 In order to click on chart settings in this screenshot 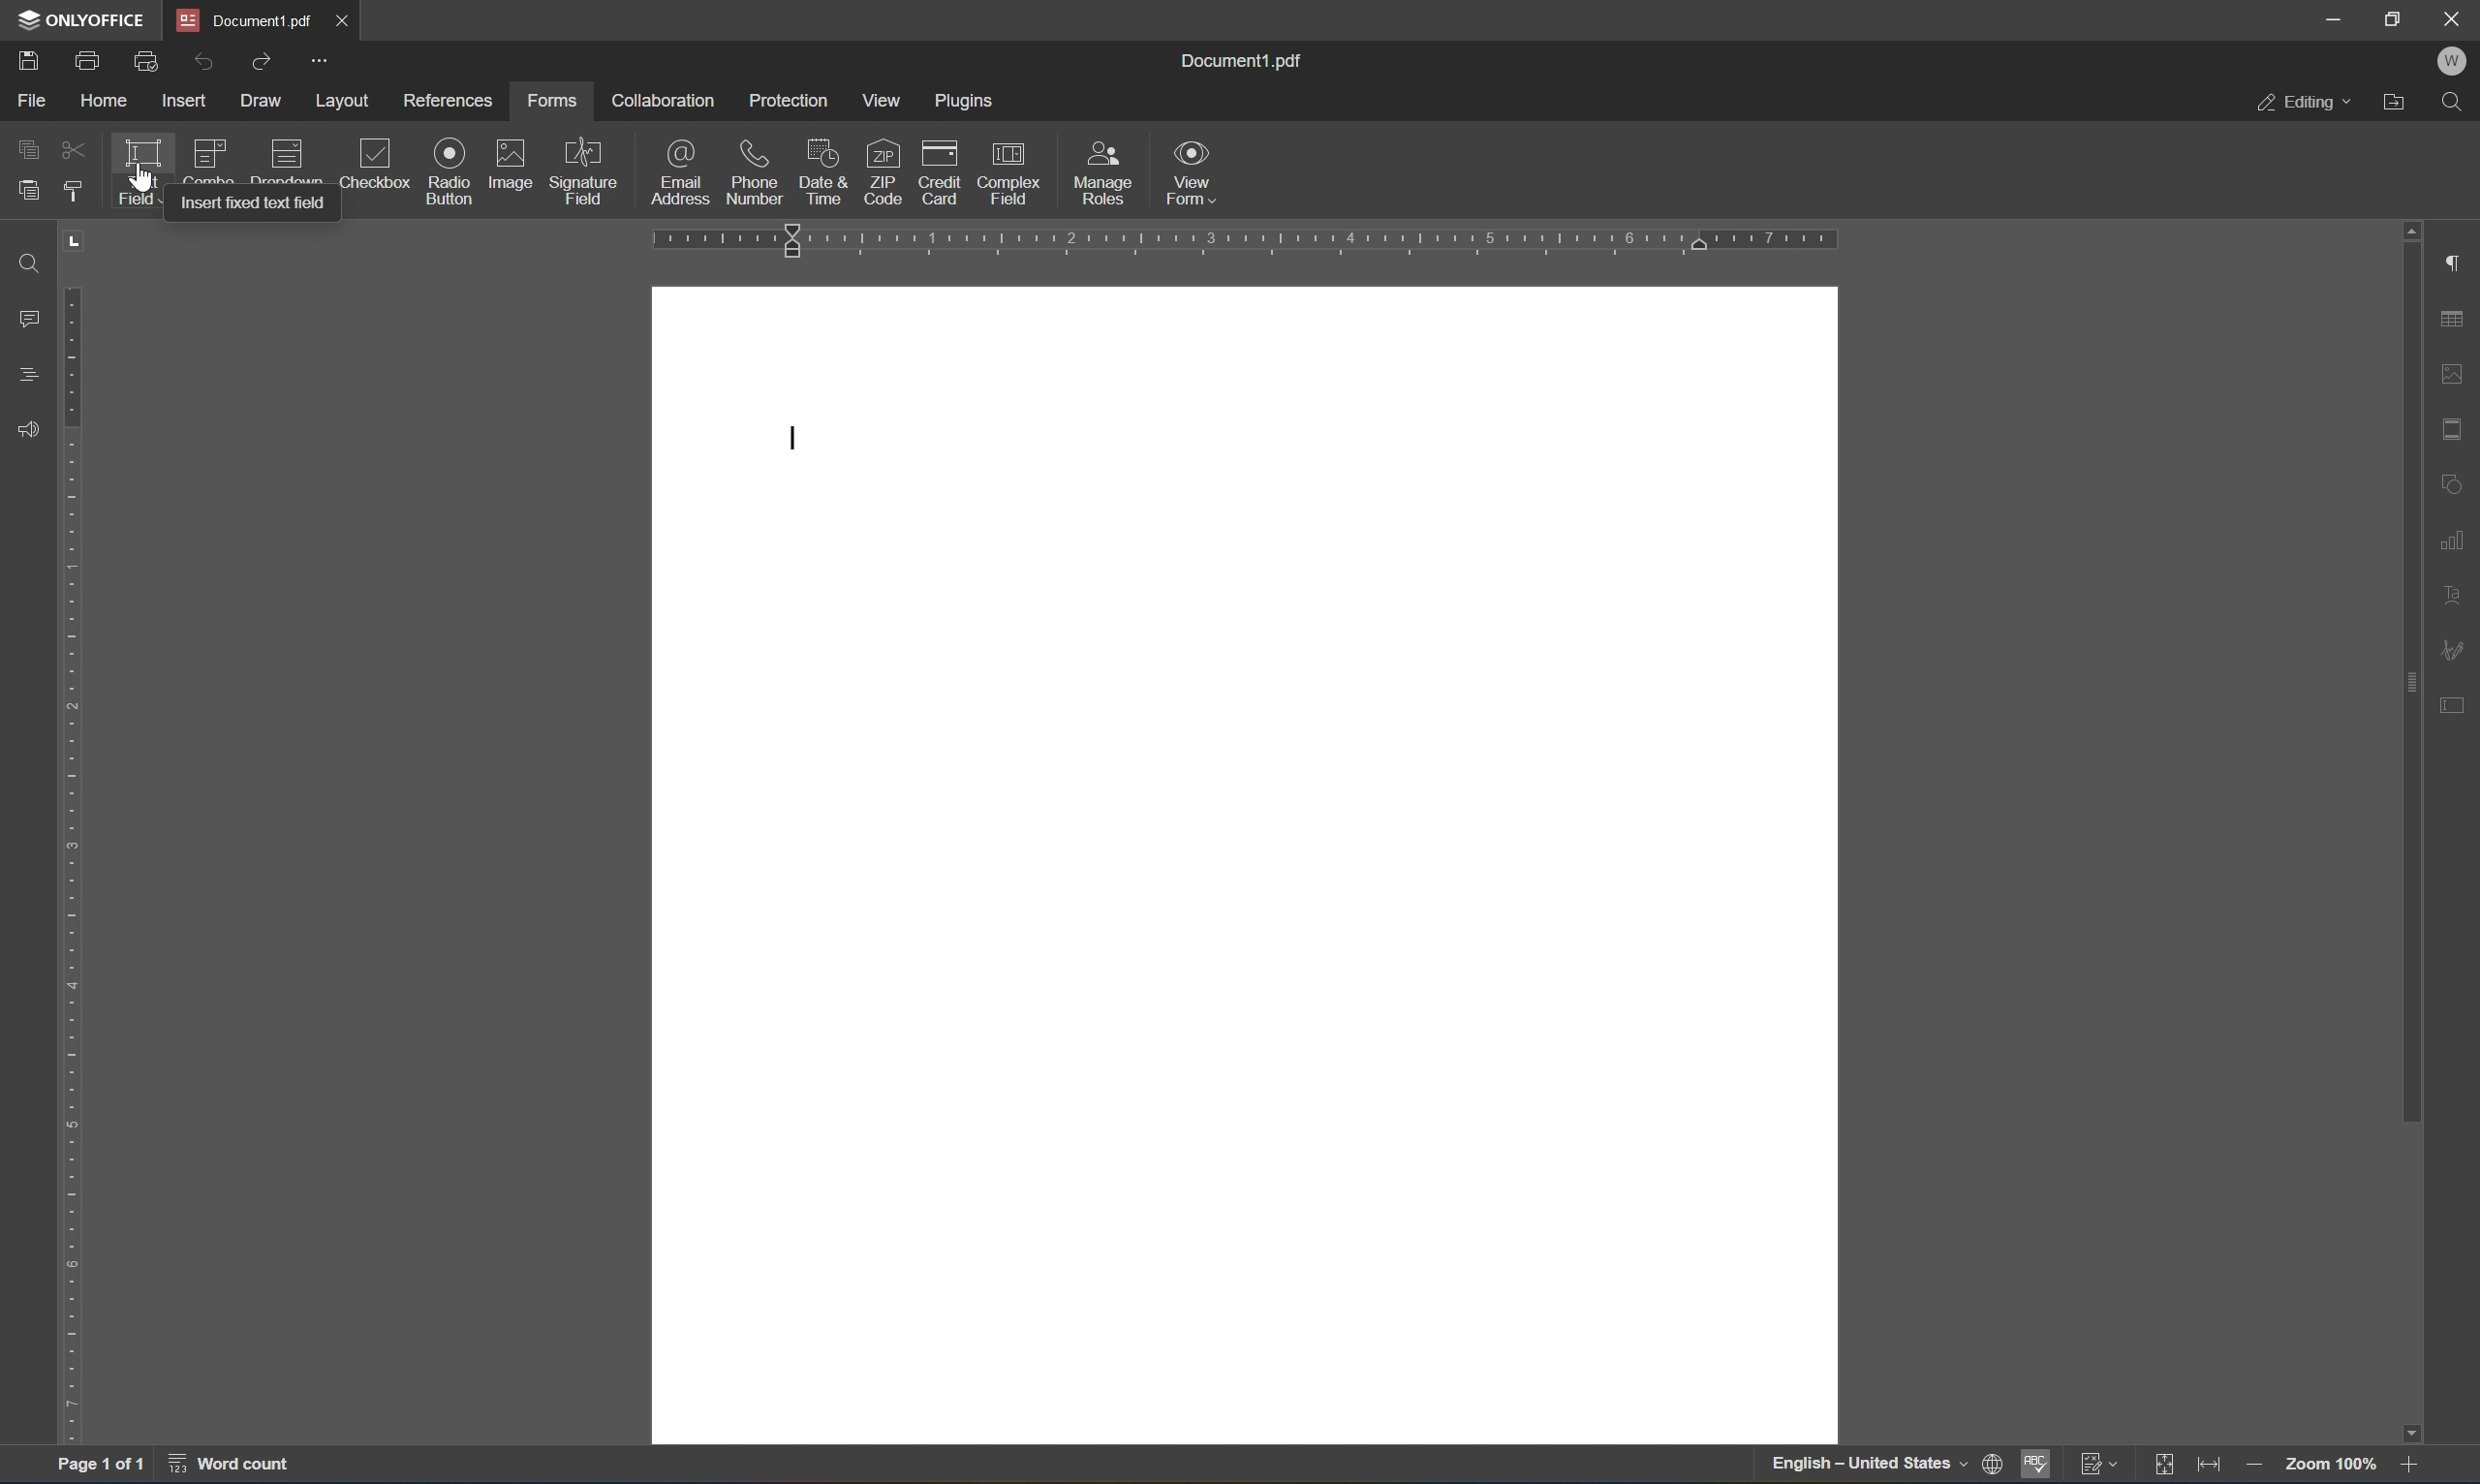, I will do `click(2458, 541)`.